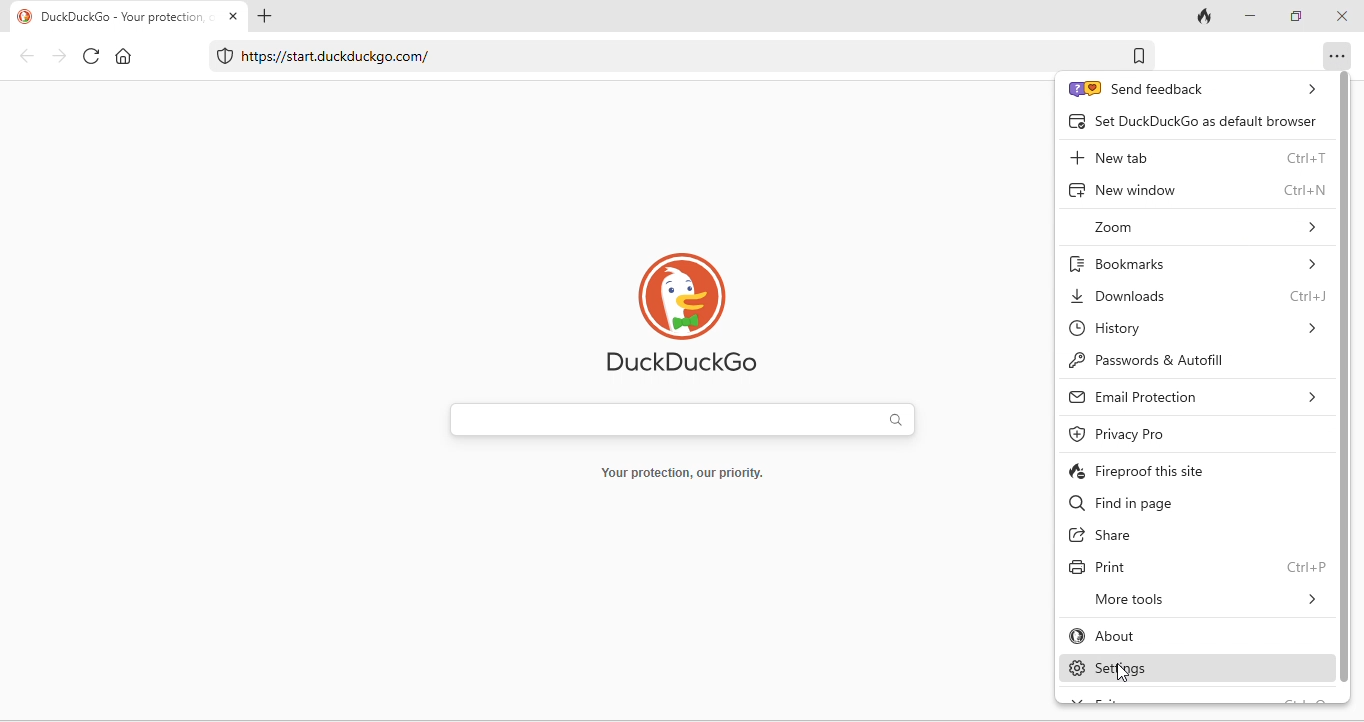 The image size is (1364, 722). I want to click on cursor, so click(1125, 675).